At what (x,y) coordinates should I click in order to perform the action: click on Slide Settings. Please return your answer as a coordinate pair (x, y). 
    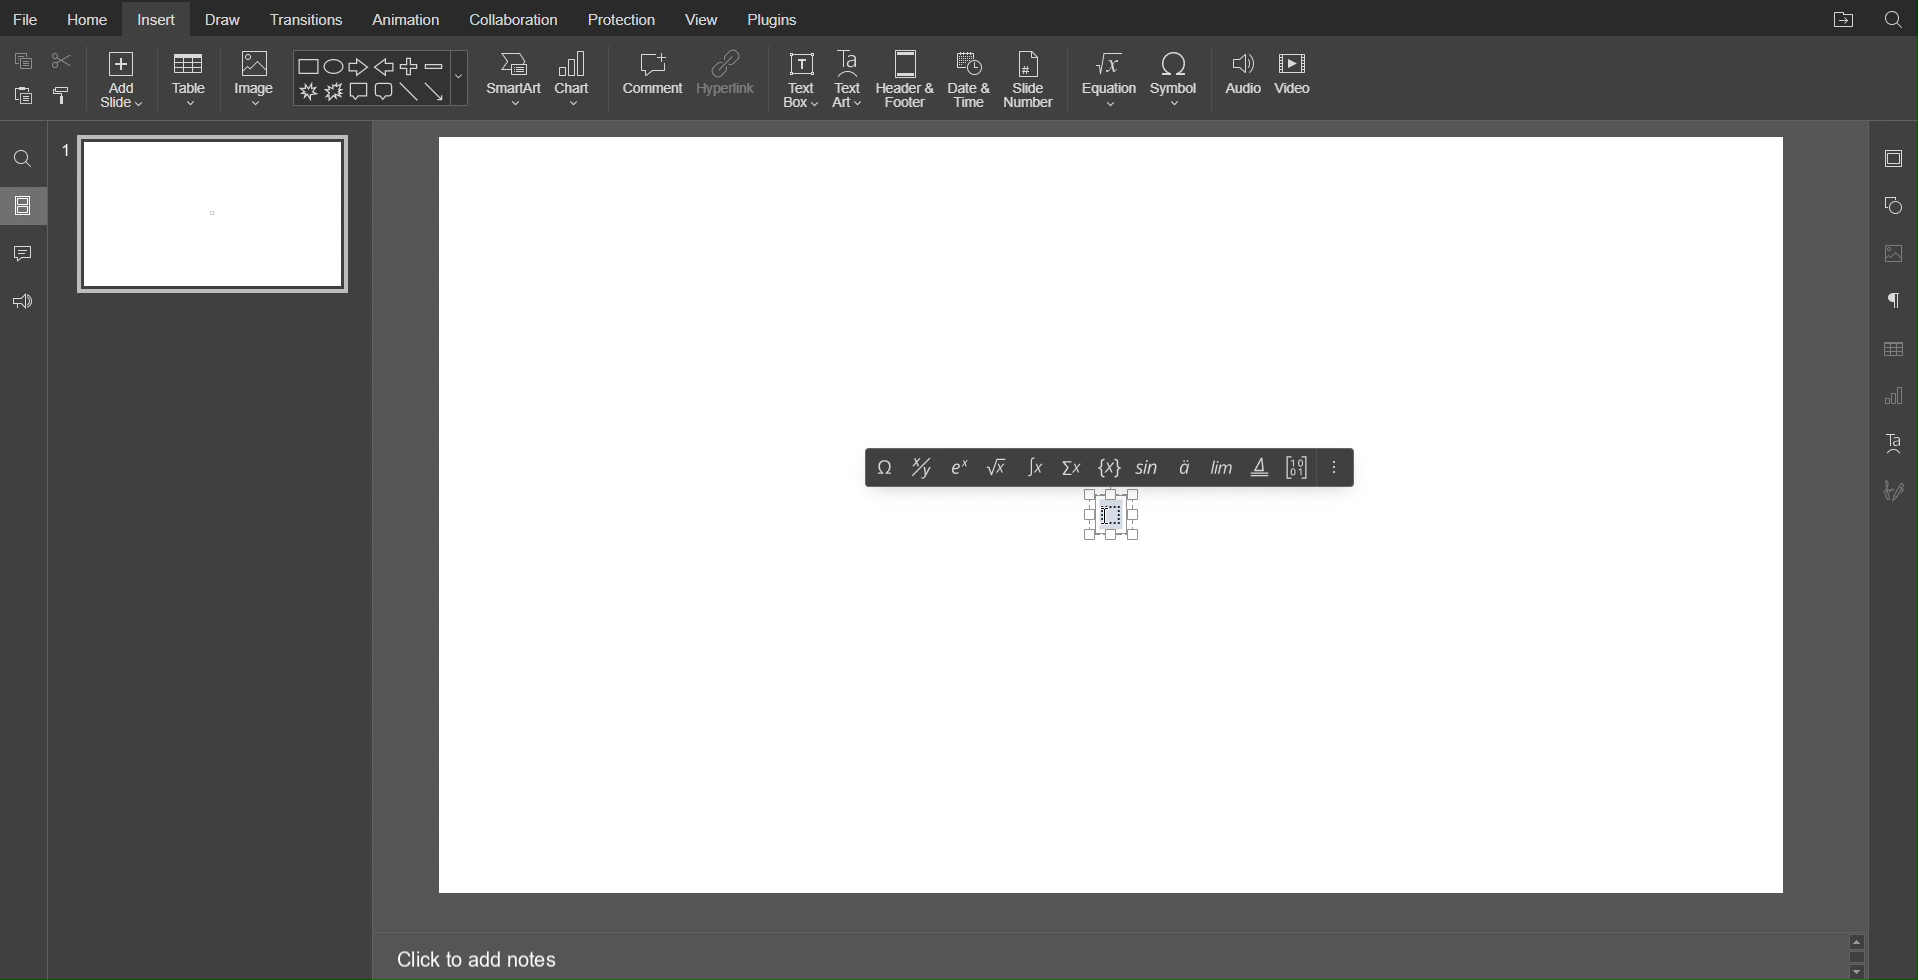
    Looking at the image, I should click on (1892, 157).